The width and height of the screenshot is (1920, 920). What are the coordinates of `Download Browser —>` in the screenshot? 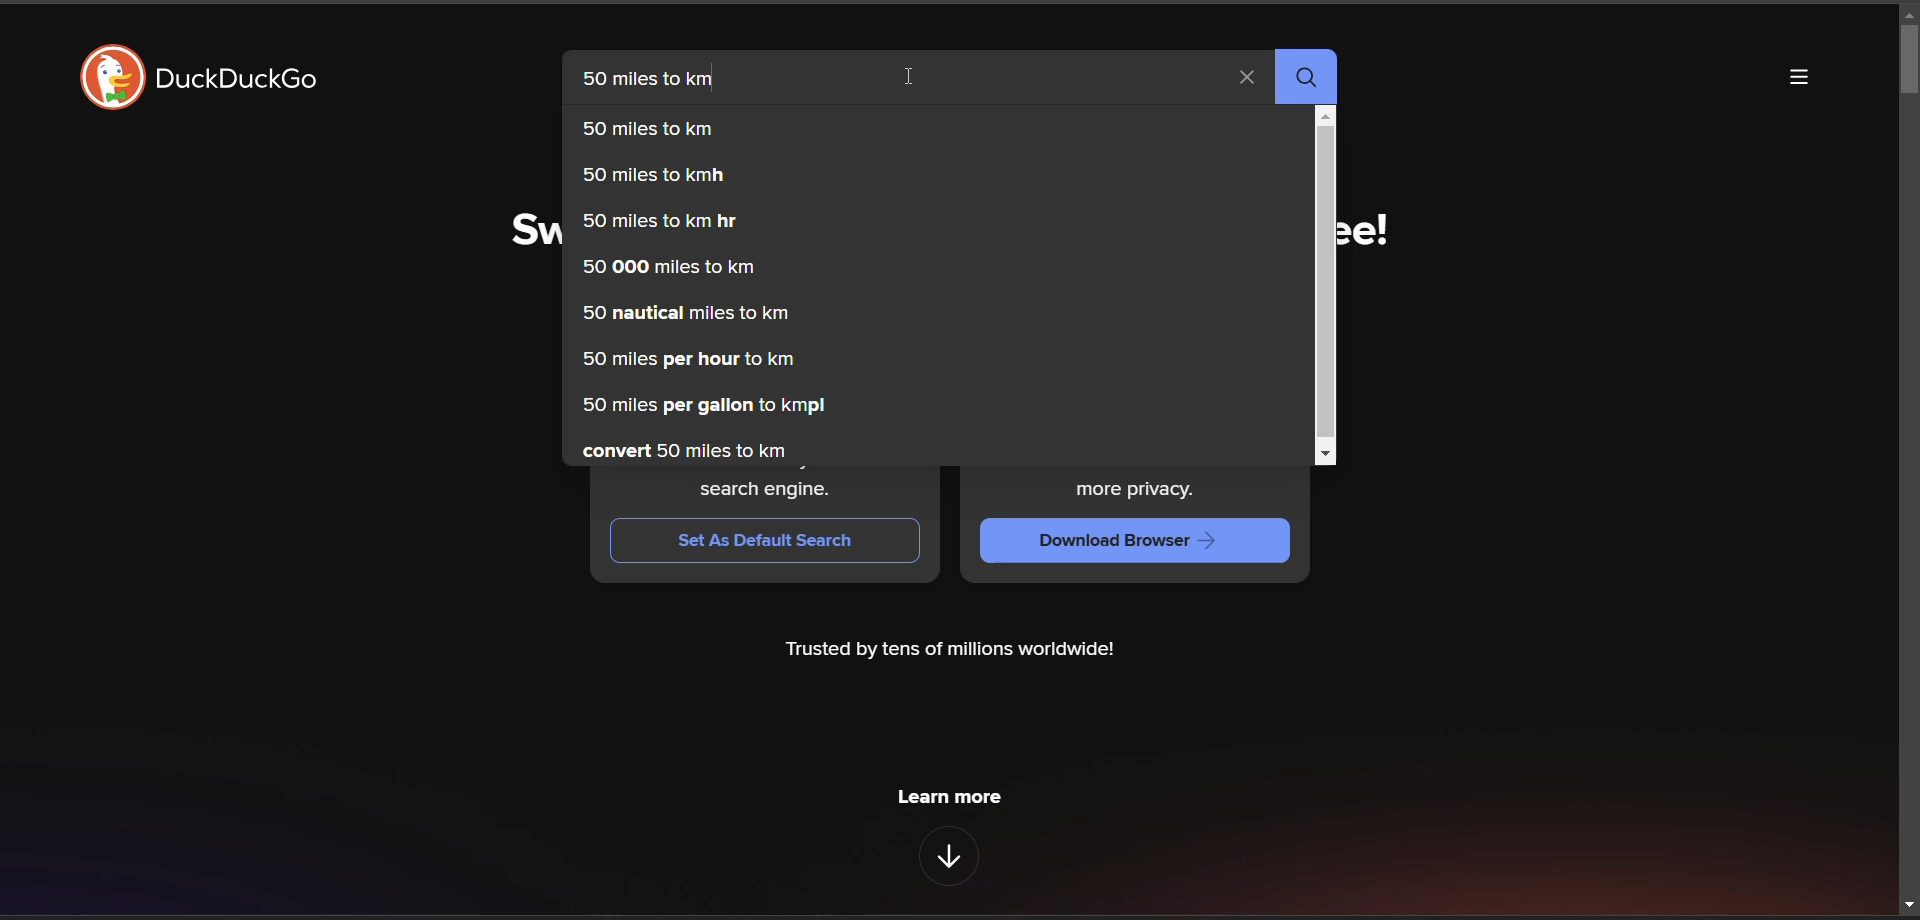 It's located at (1139, 542).